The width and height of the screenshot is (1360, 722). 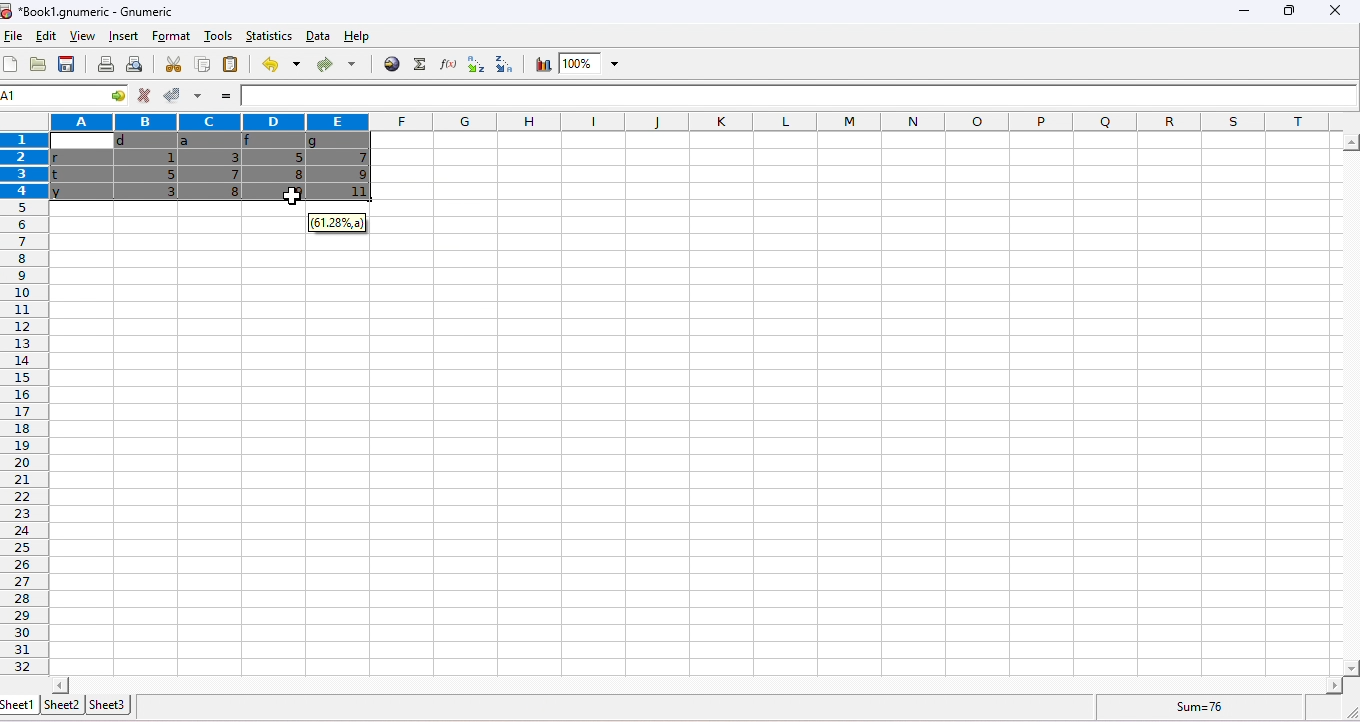 I want to click on horizontal scrollbar, so click(x=1350, y=406).